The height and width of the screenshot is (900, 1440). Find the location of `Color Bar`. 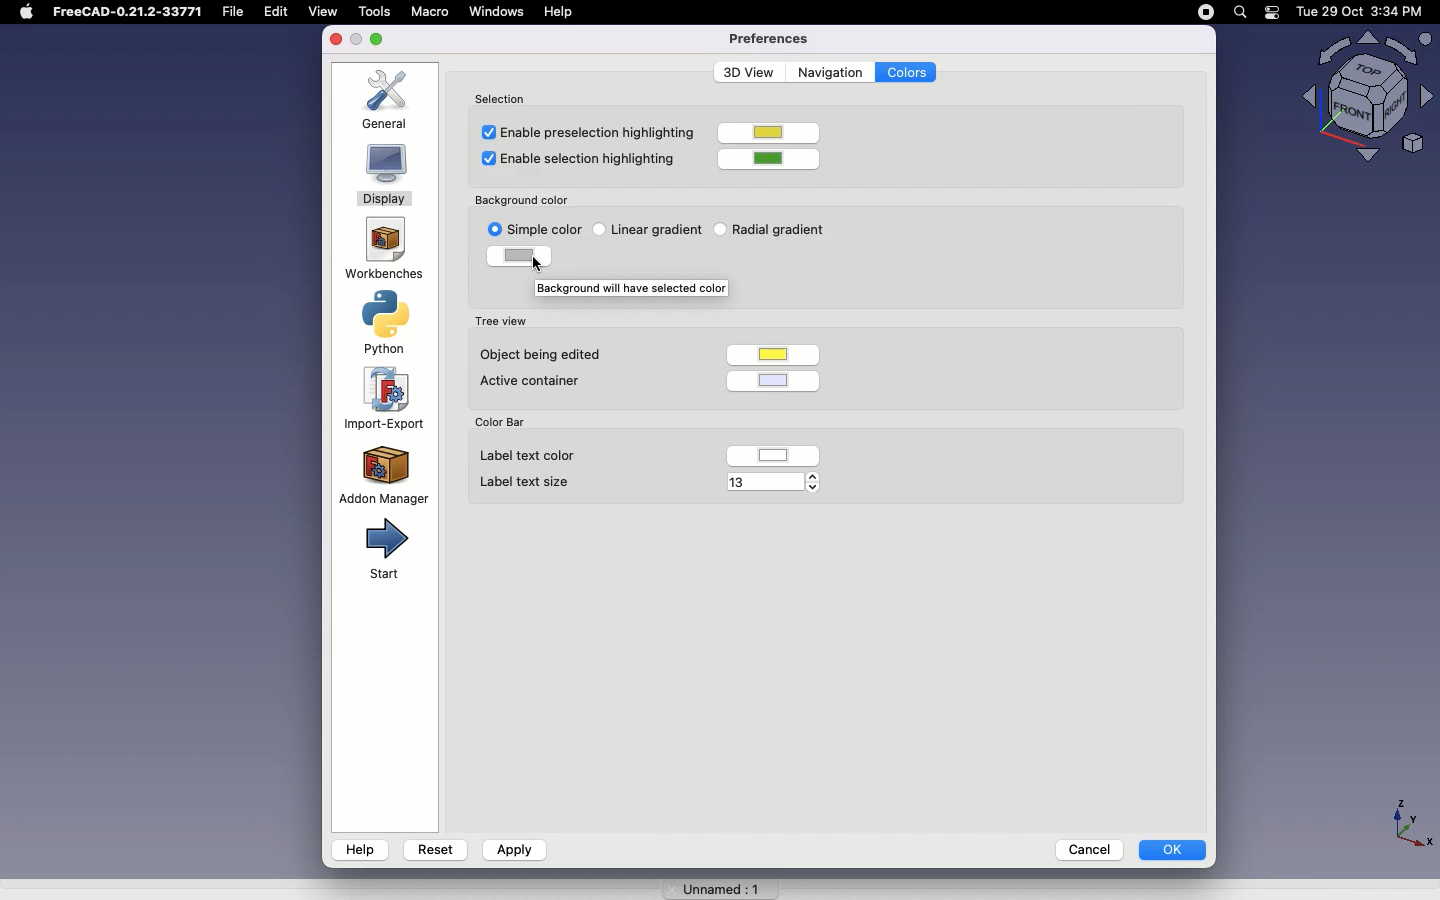

Color Bar is located at coordinates (508, 422).